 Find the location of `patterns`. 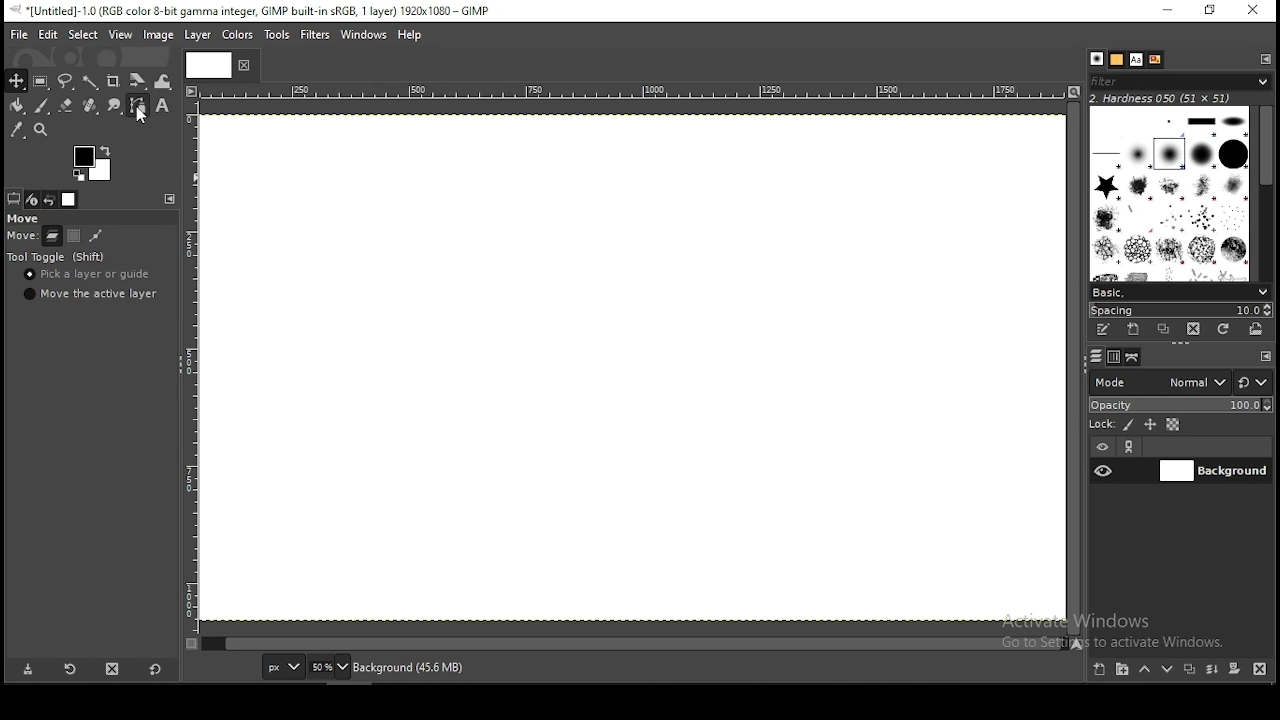

patterns is located at coordinates (1117, 60).